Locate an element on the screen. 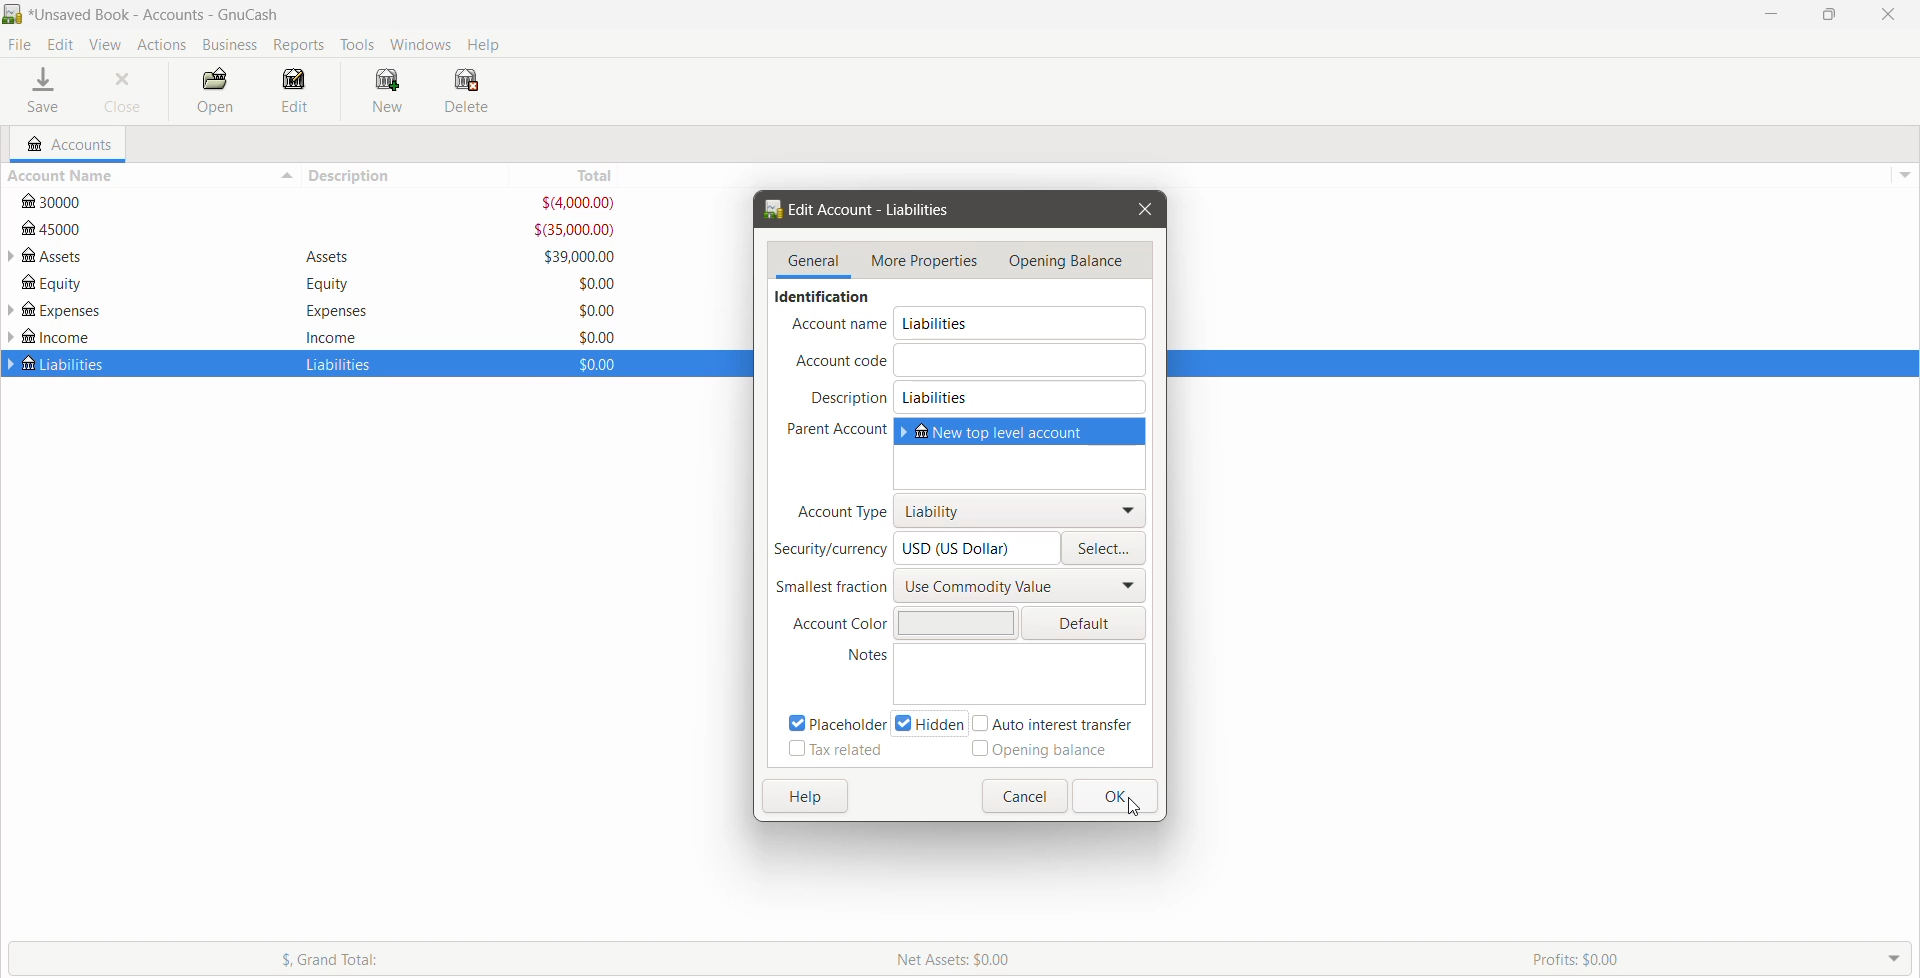 This screenshot has height=978, width=1920. Set Account type is located at coordinates (1021, 510).